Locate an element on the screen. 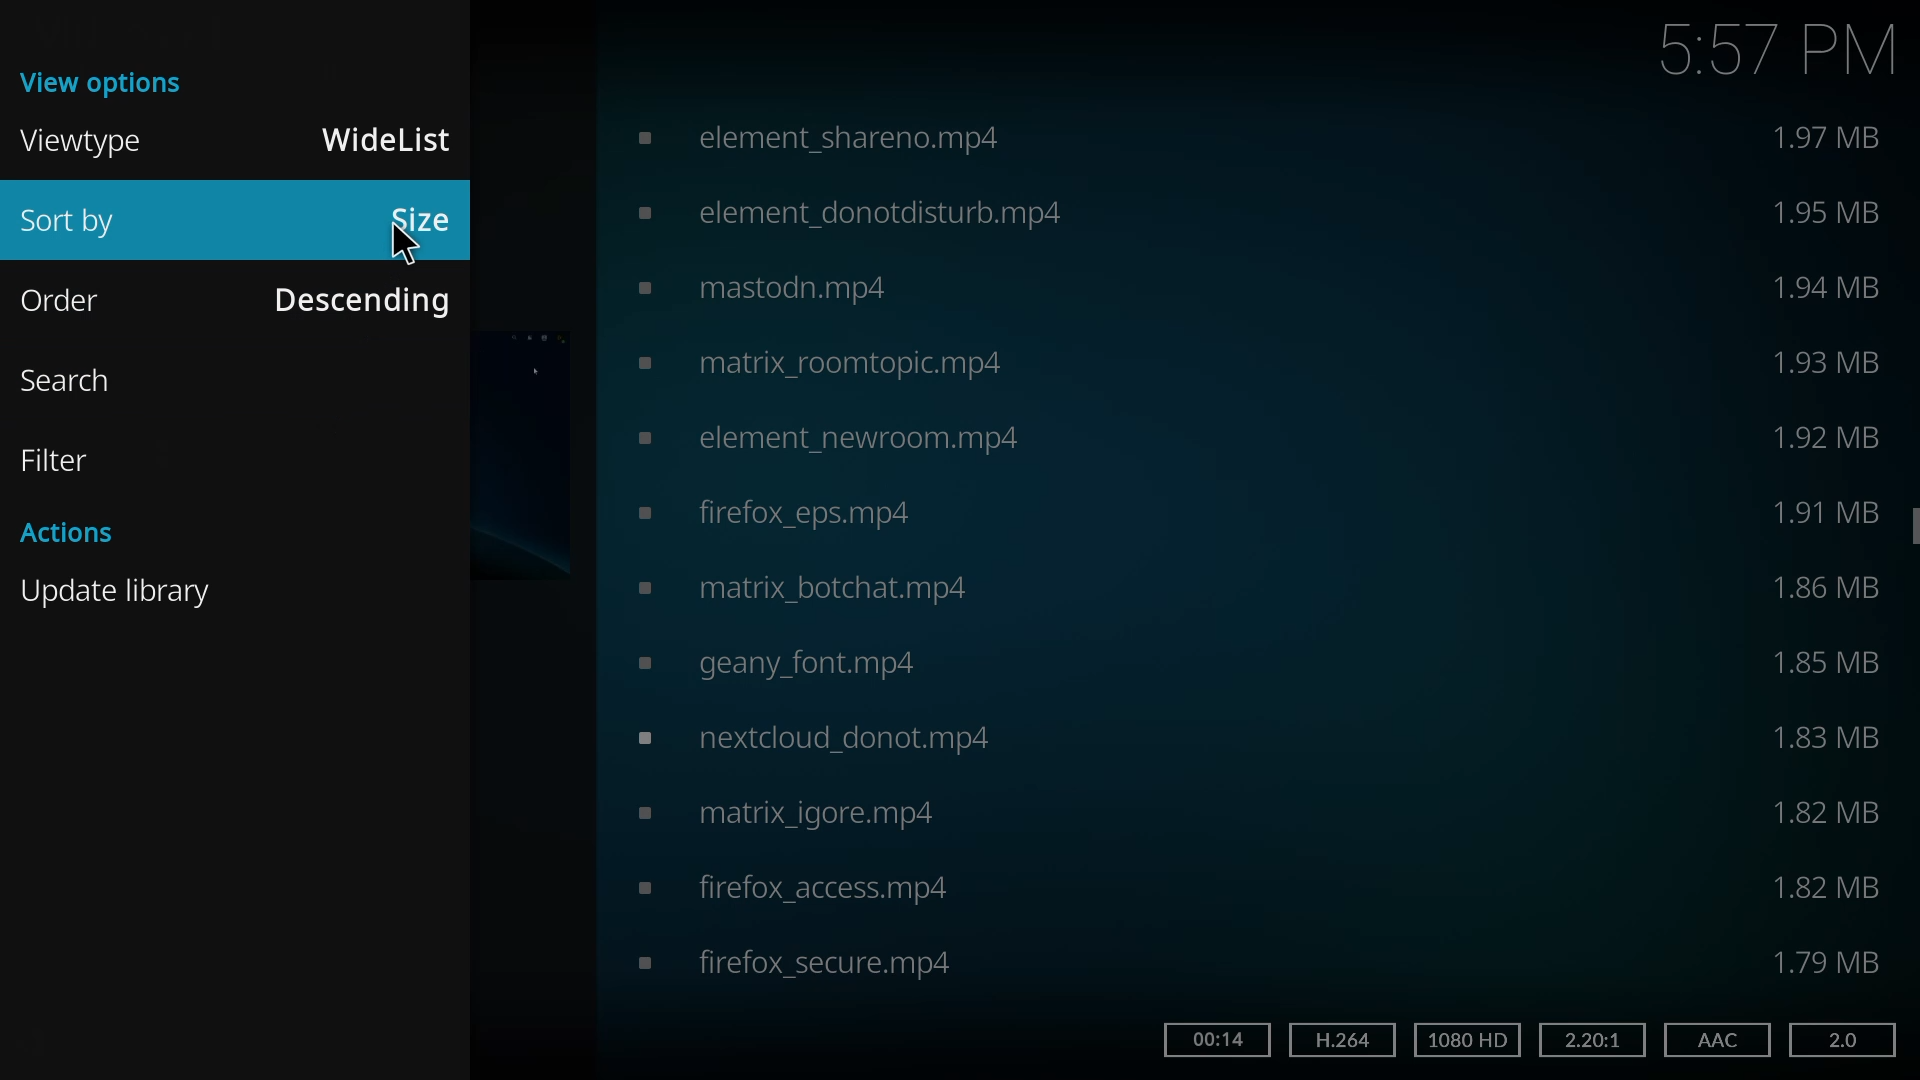 Image resolution: width=1920 pixels, height=1080 pixels. video is located at coordinates (766, 286).